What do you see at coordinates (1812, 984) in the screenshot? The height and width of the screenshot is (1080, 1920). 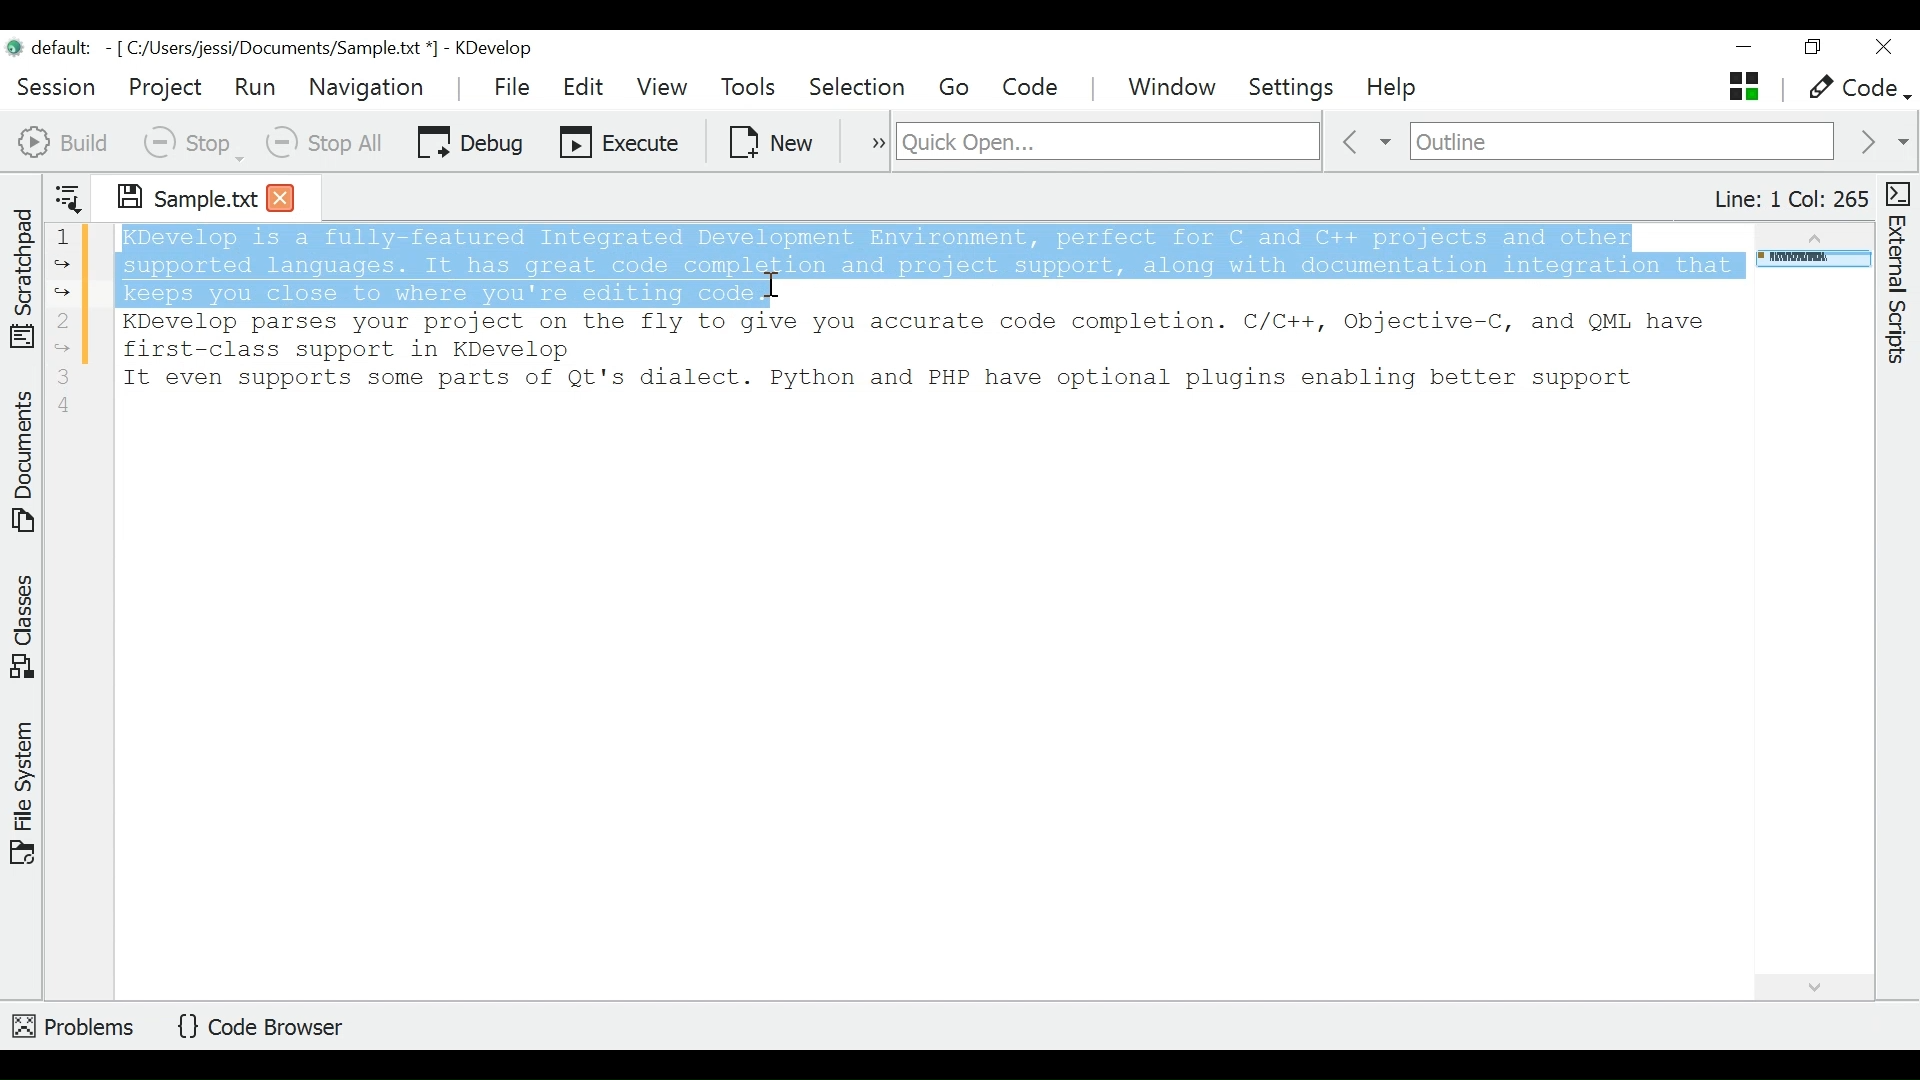 I see `Scroll down` at bounding box center [1812, 984].